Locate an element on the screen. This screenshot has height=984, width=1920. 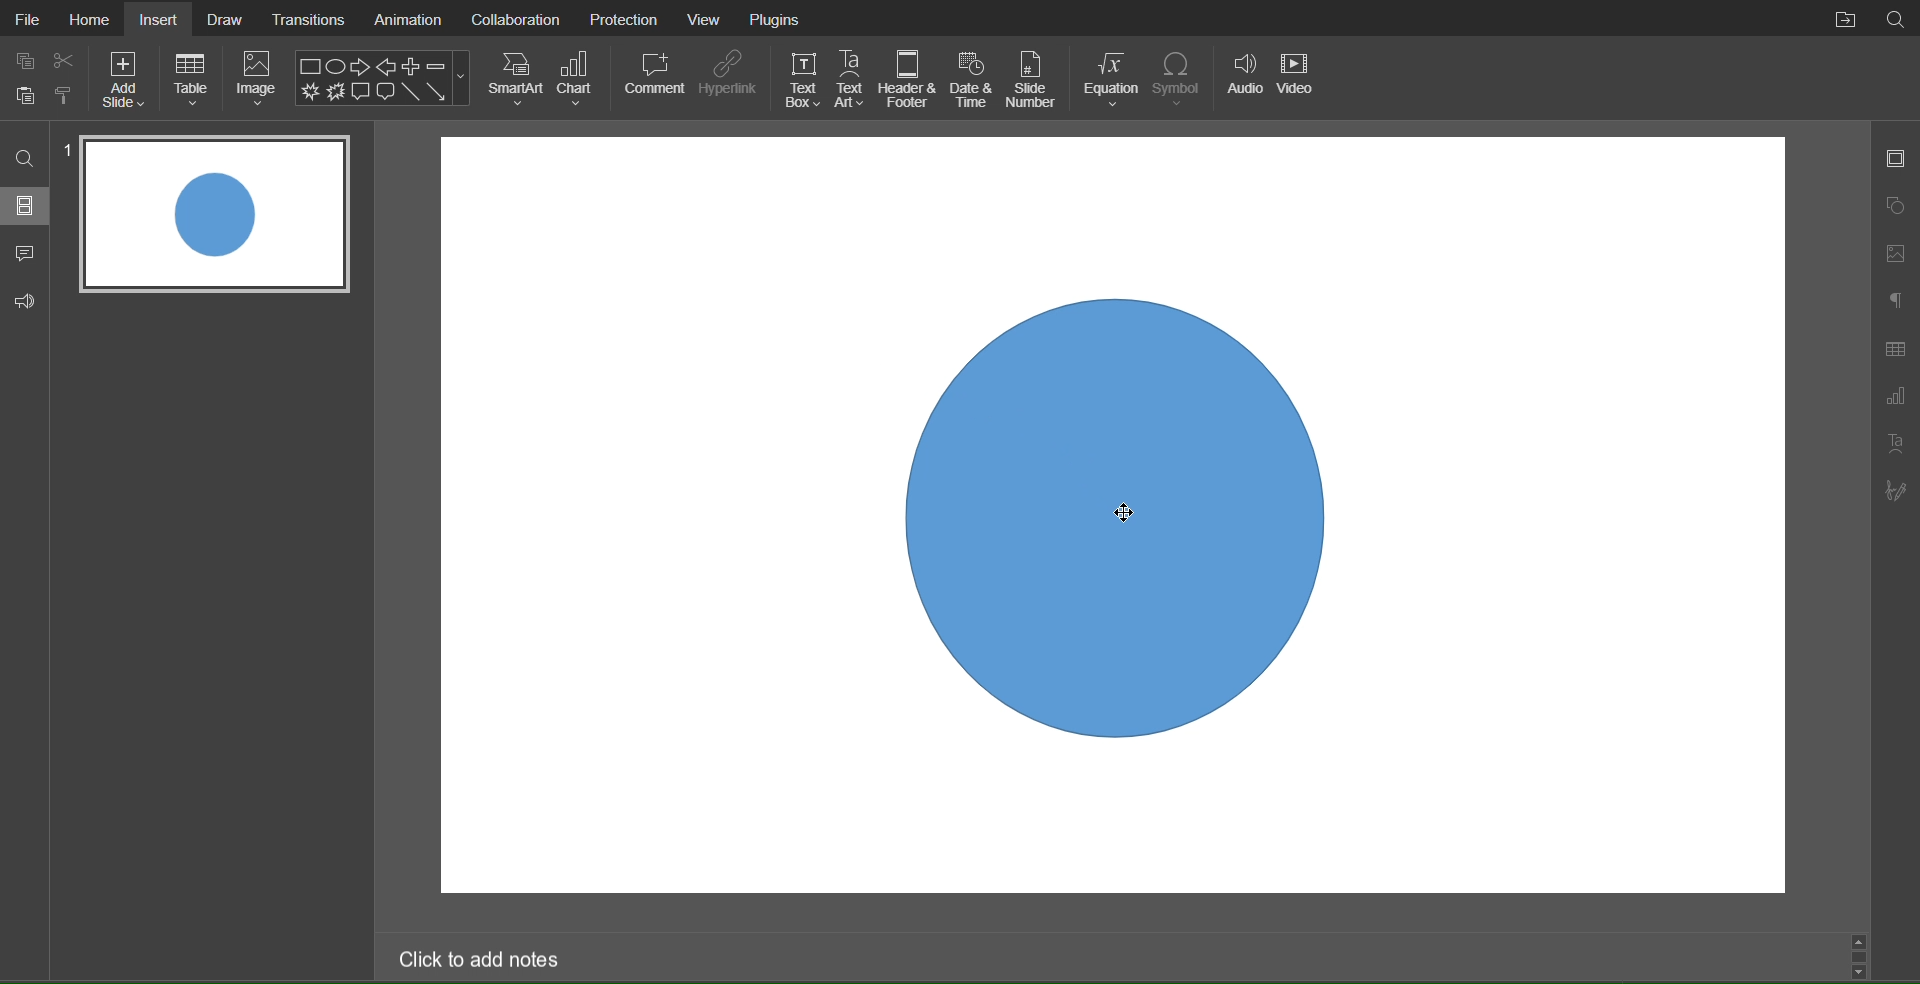
Video is located at coordinates (1299, 81).